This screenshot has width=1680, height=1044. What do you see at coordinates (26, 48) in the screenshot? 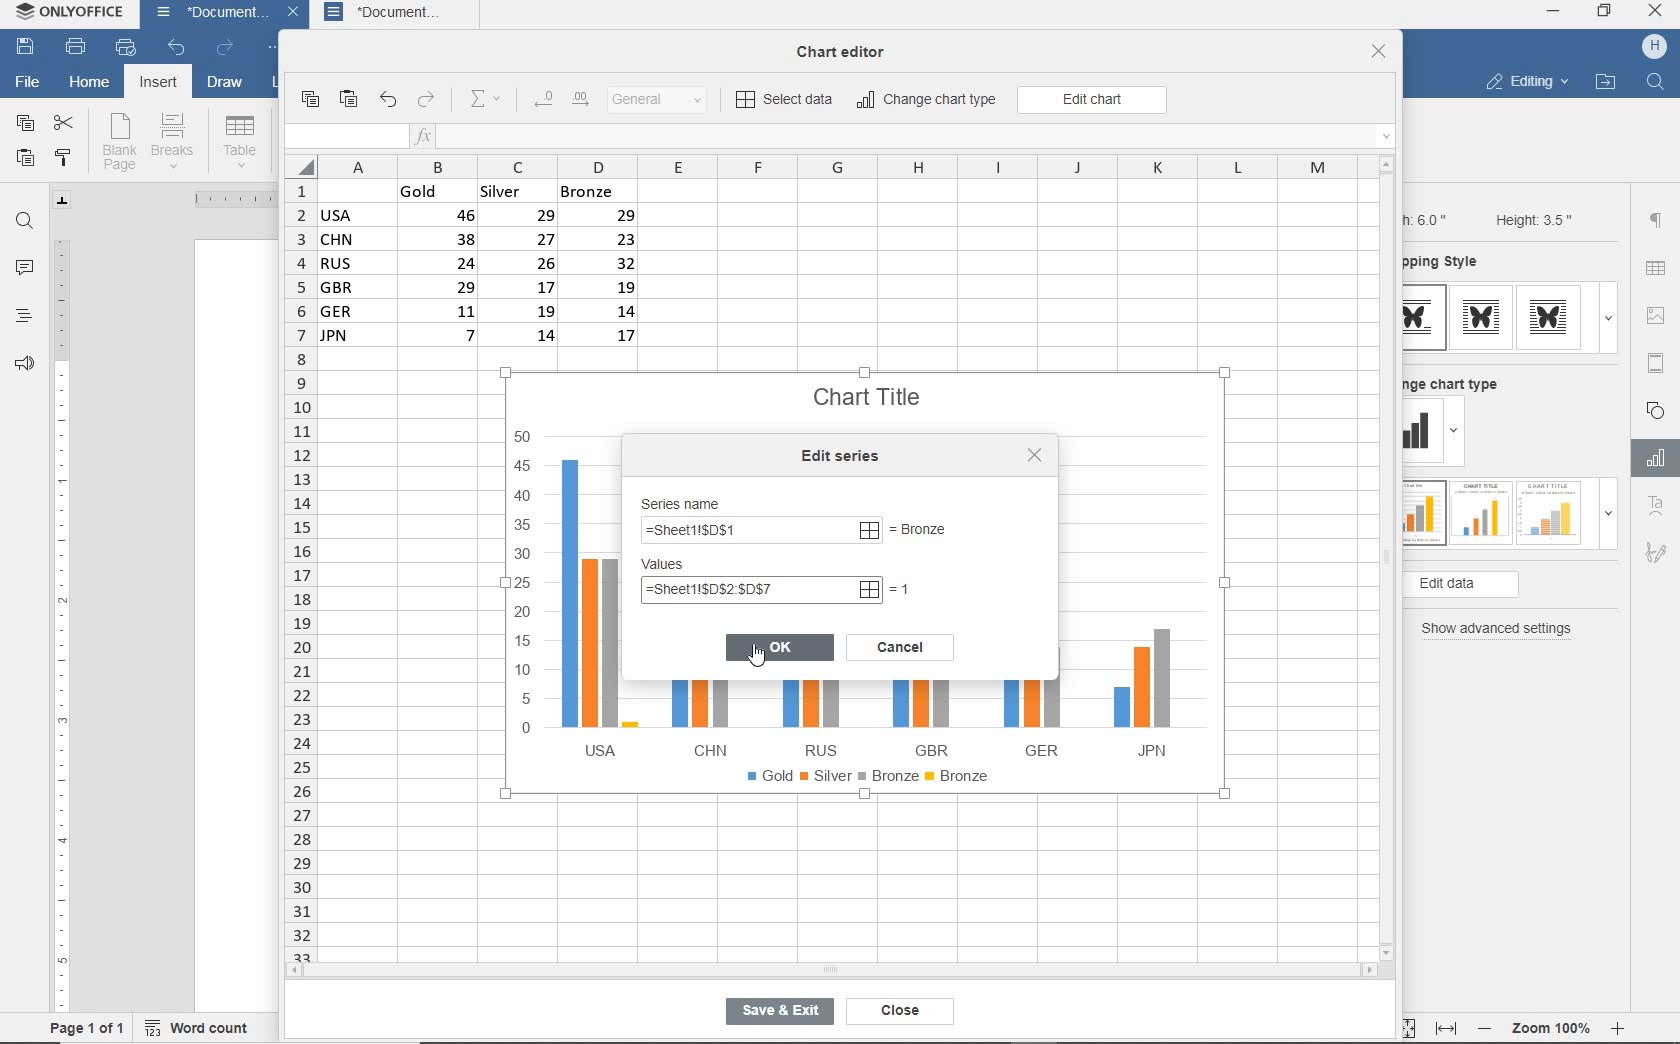
I see `save` at bounding box center [26, 48].